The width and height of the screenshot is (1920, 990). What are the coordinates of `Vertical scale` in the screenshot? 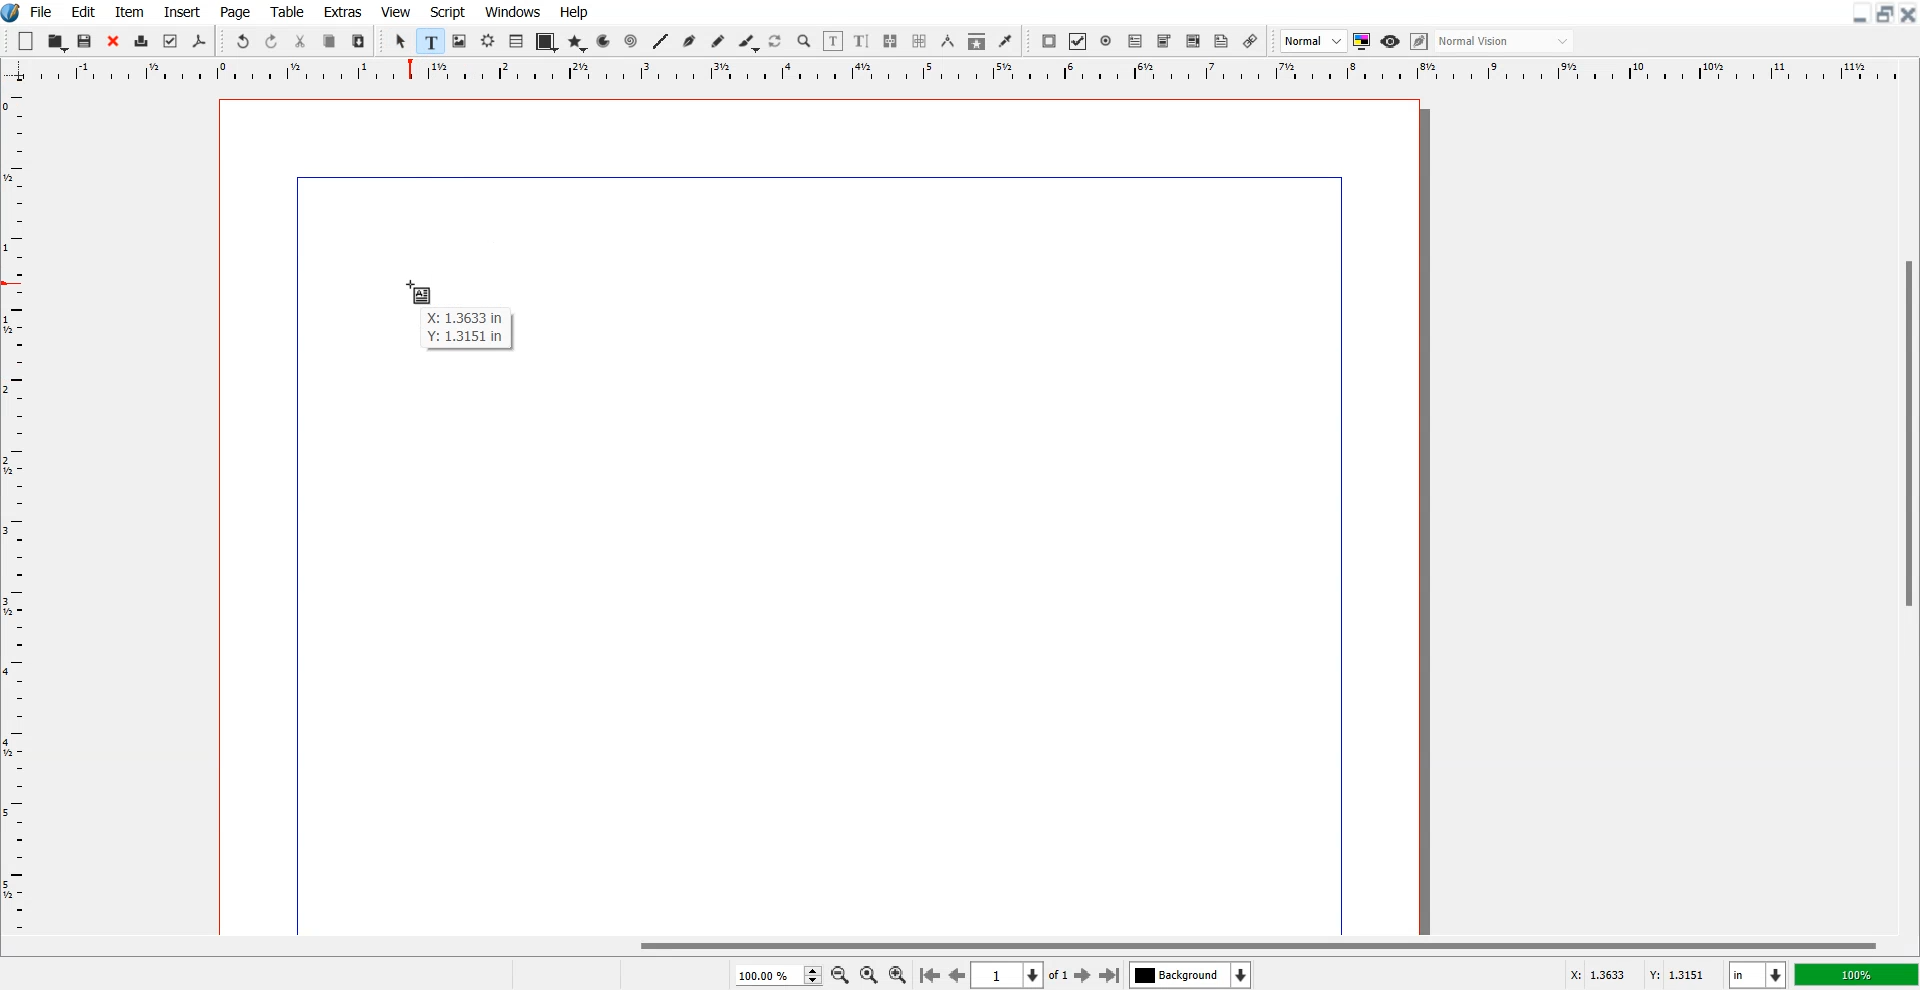 It's located at (14, 496).